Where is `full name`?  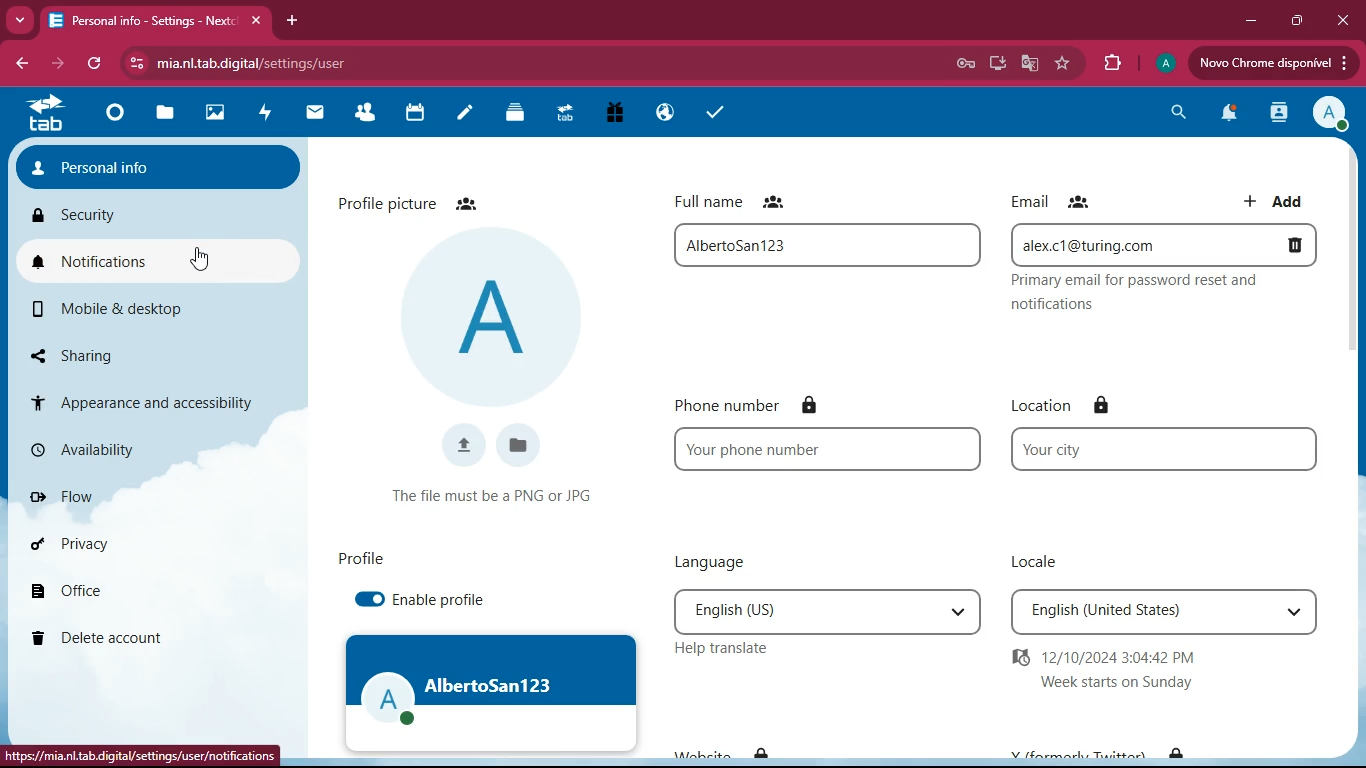 full name is located at coordinates (737, 200).